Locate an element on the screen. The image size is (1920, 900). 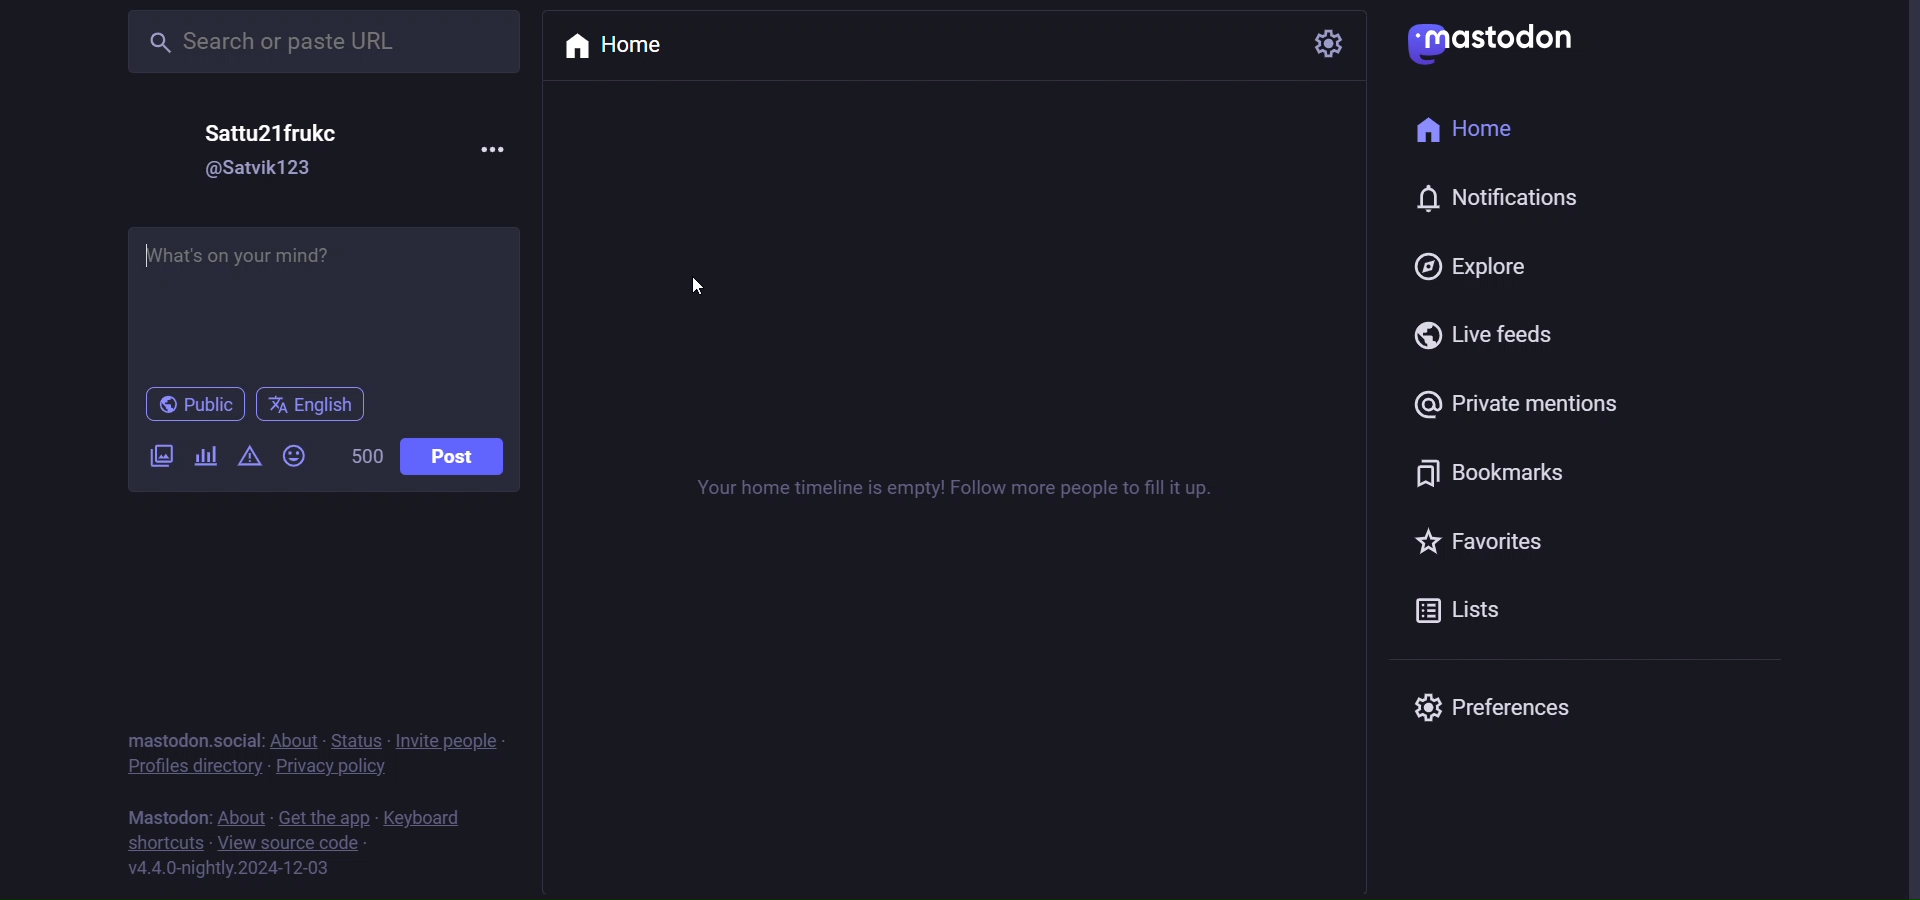
favorites is located at coordinates (1482, 546).